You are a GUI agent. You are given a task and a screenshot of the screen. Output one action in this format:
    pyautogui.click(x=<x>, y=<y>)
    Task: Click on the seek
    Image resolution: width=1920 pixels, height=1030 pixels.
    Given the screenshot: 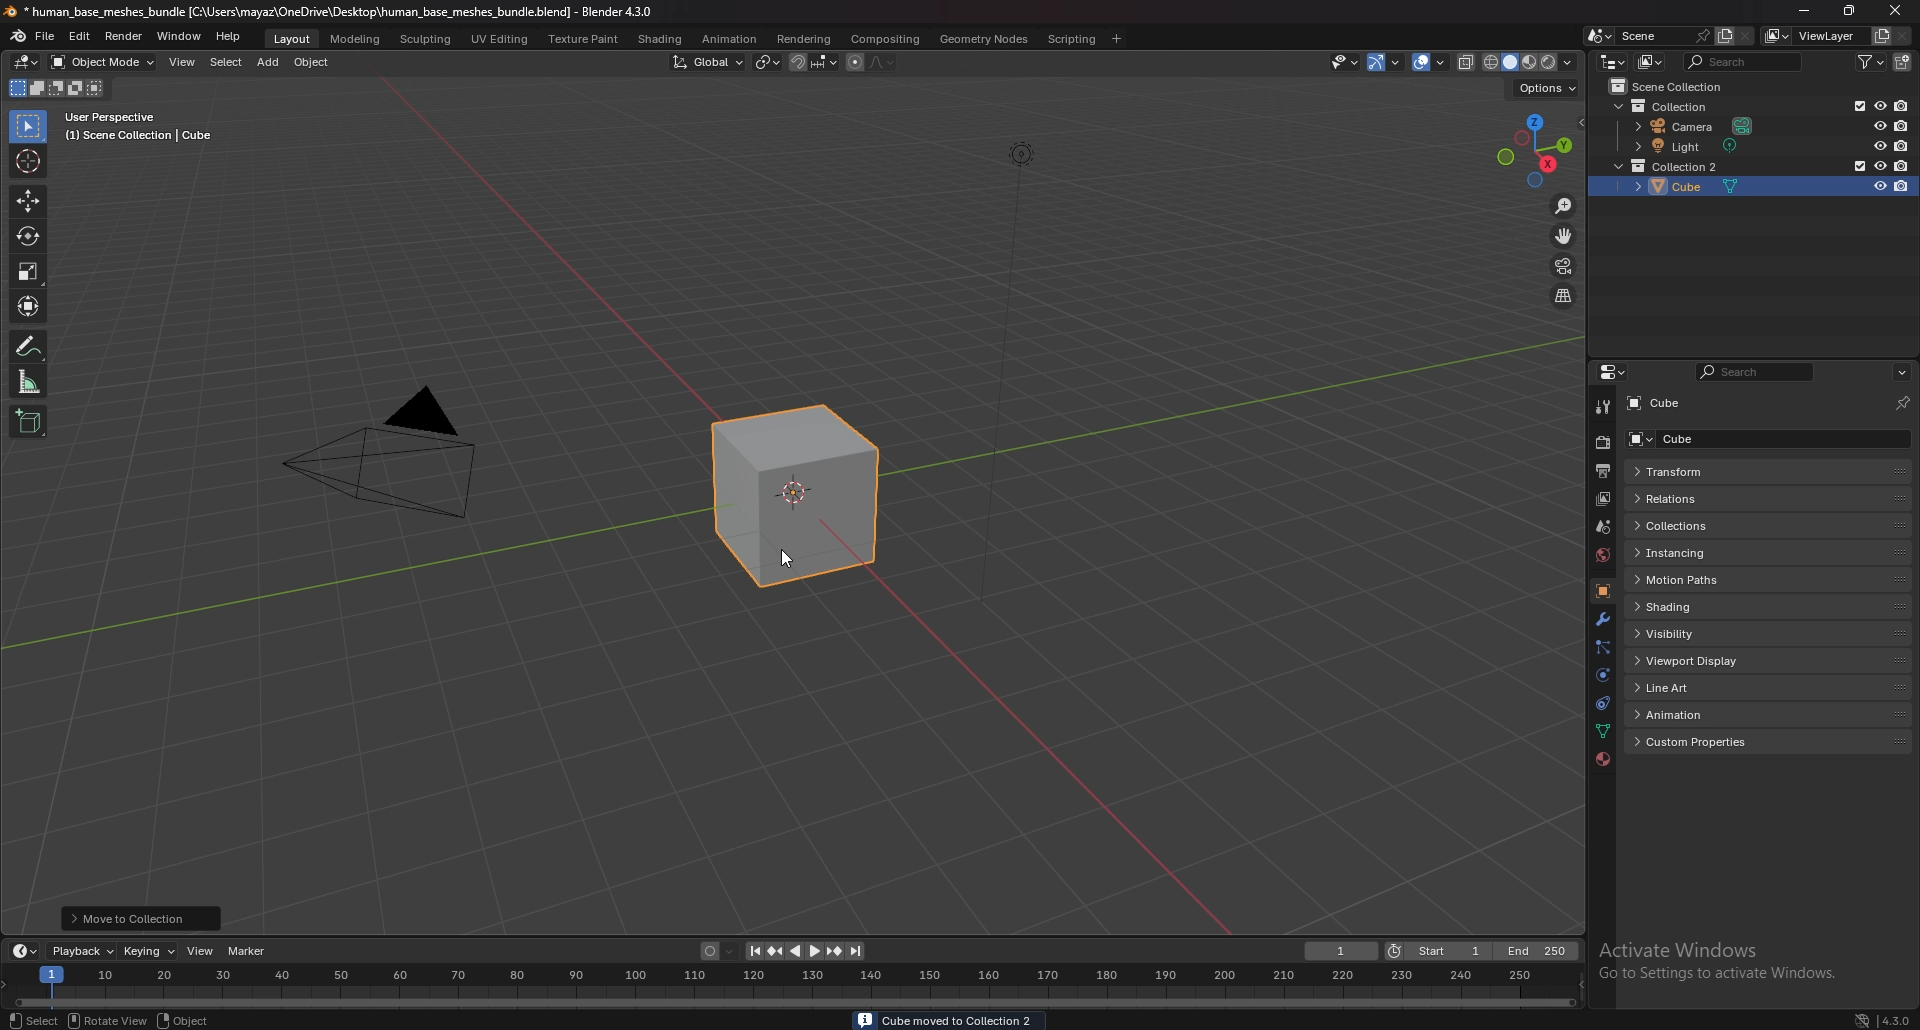 What is the action you would take?
    pyautogui.click(x=793, y=987)
    